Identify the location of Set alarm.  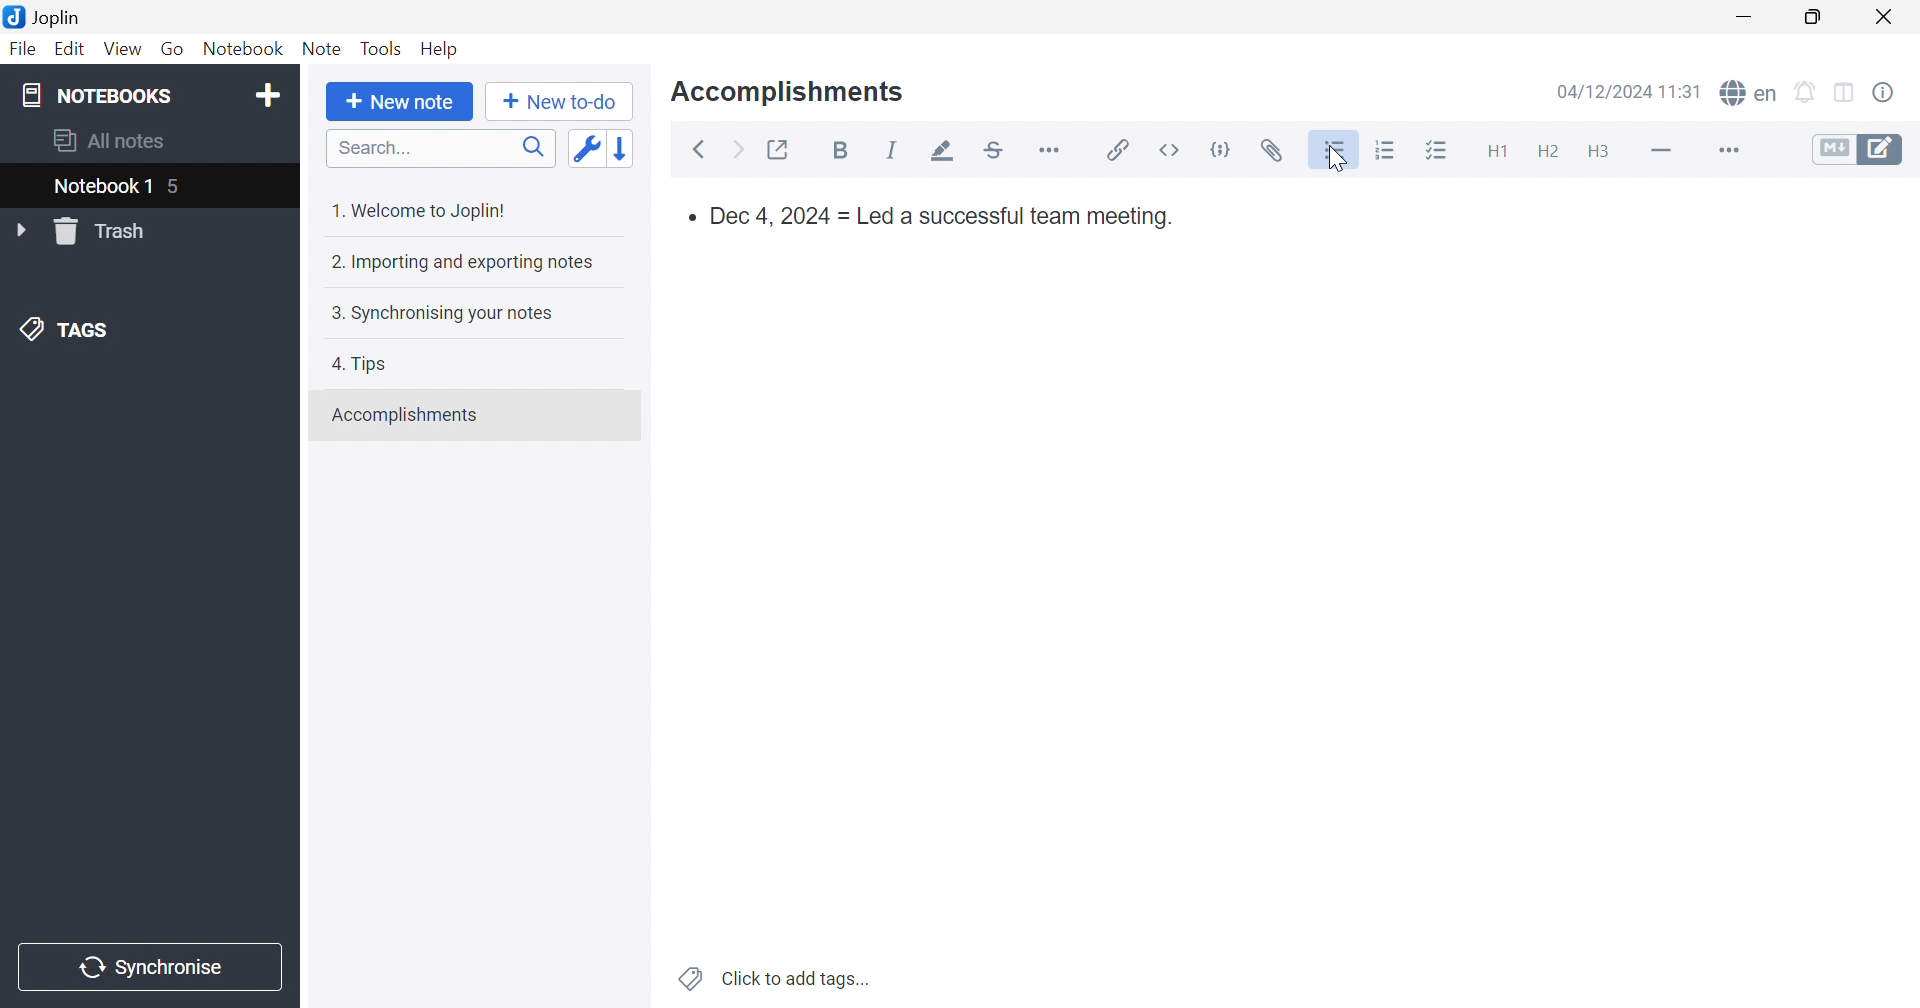
(1809, 94).